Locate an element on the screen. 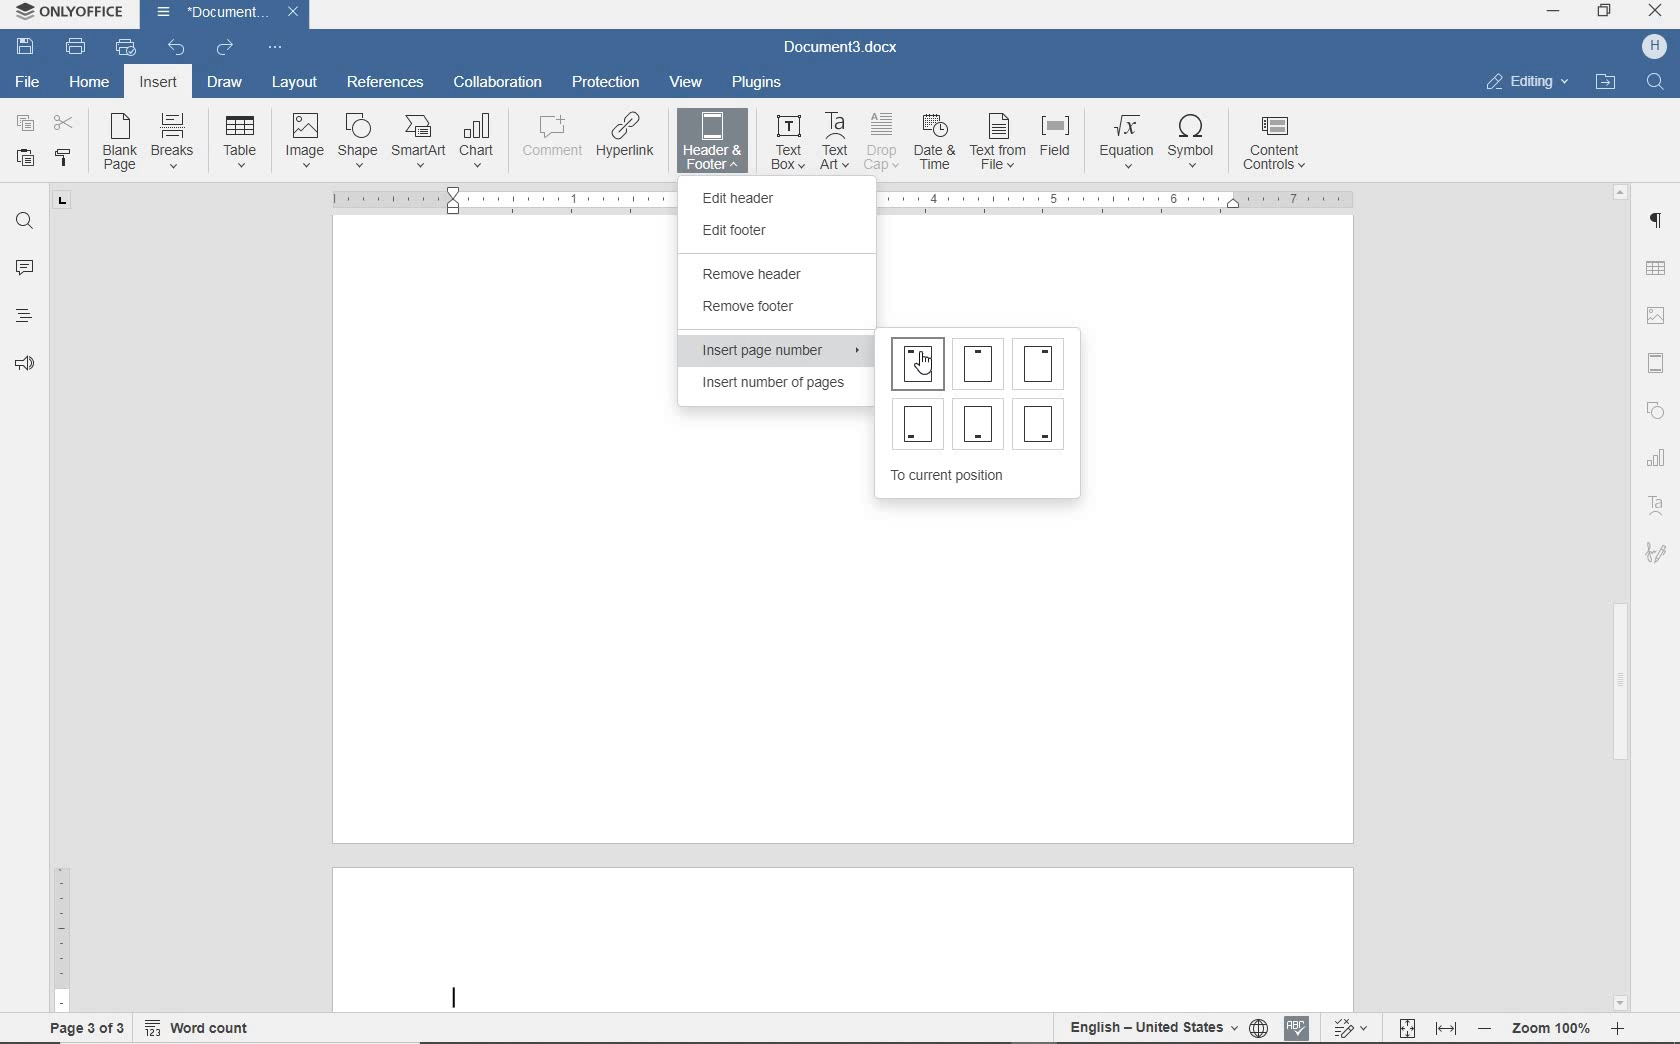  FIELD is located at coordinates (1061, 142).